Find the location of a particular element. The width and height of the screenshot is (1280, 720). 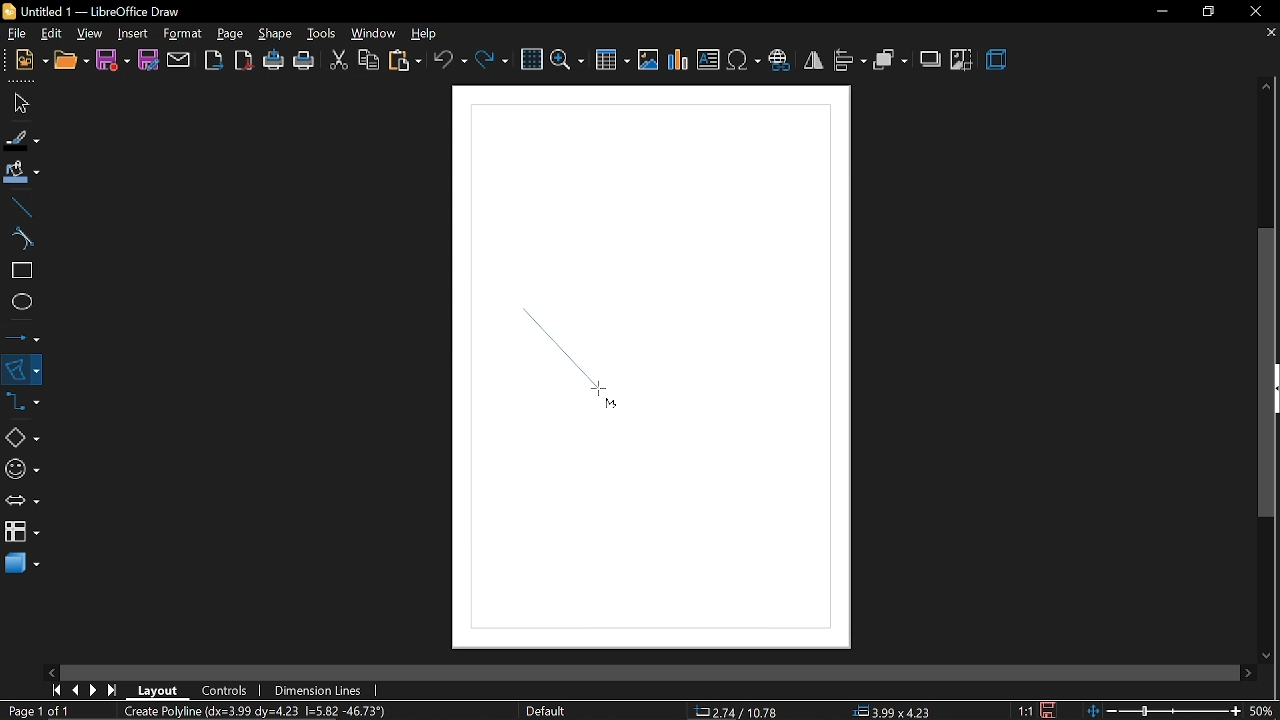

go to last page is located at coordinates (115, 687).